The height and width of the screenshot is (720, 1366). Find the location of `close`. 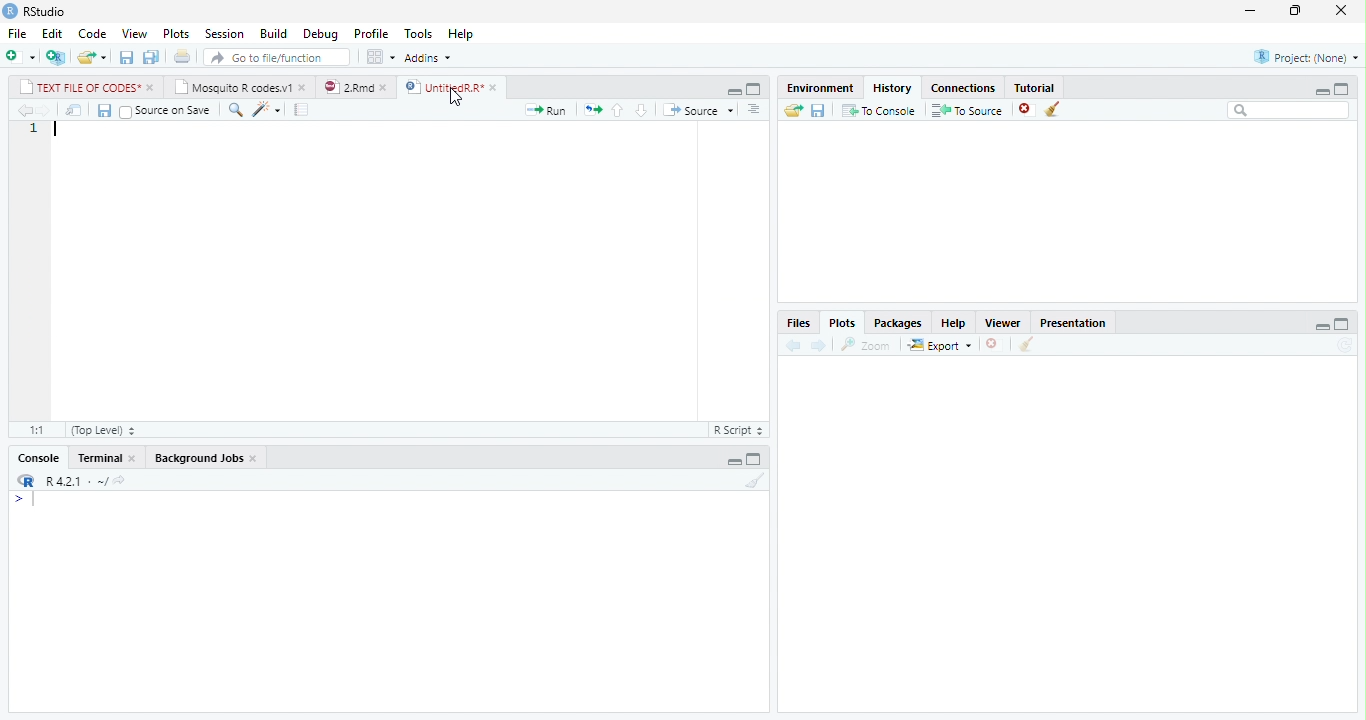

close is located at coordinates (496, 87).